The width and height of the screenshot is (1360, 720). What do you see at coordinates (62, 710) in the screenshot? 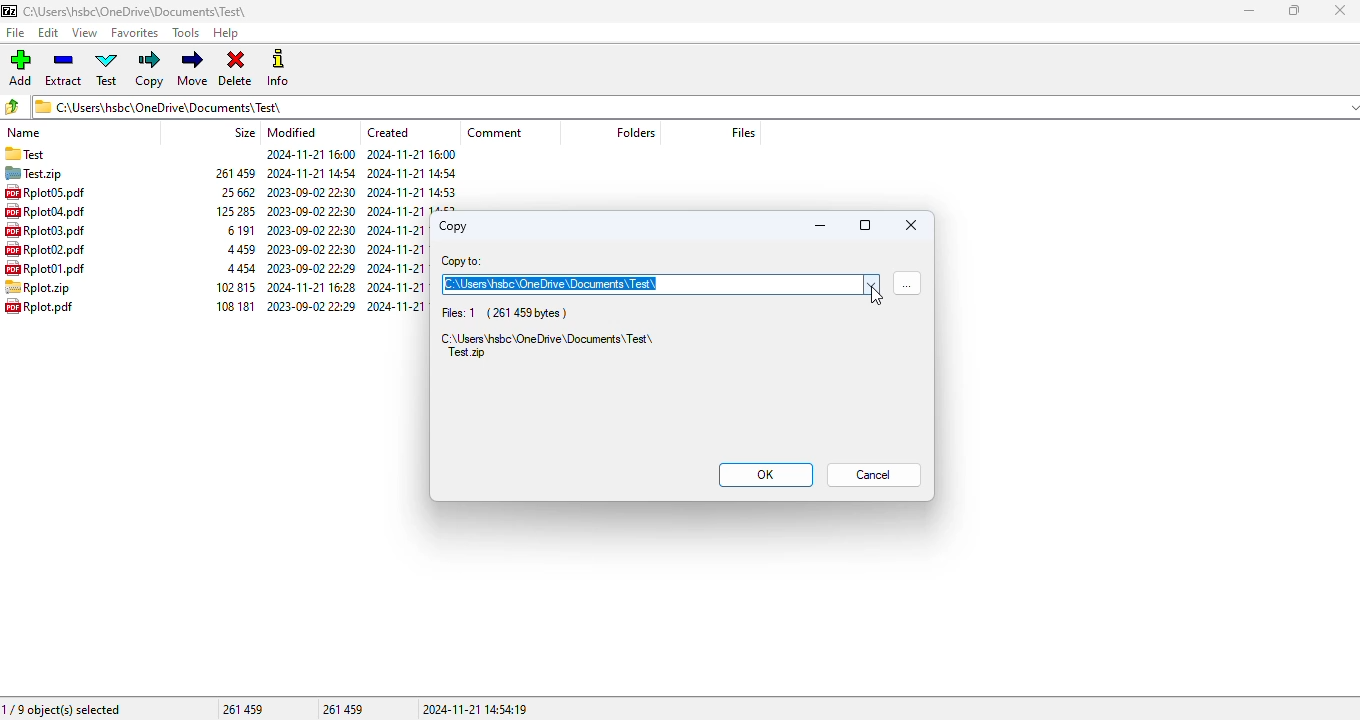
I see `1/9 object(s) selected` at bounding box center [62, 710].